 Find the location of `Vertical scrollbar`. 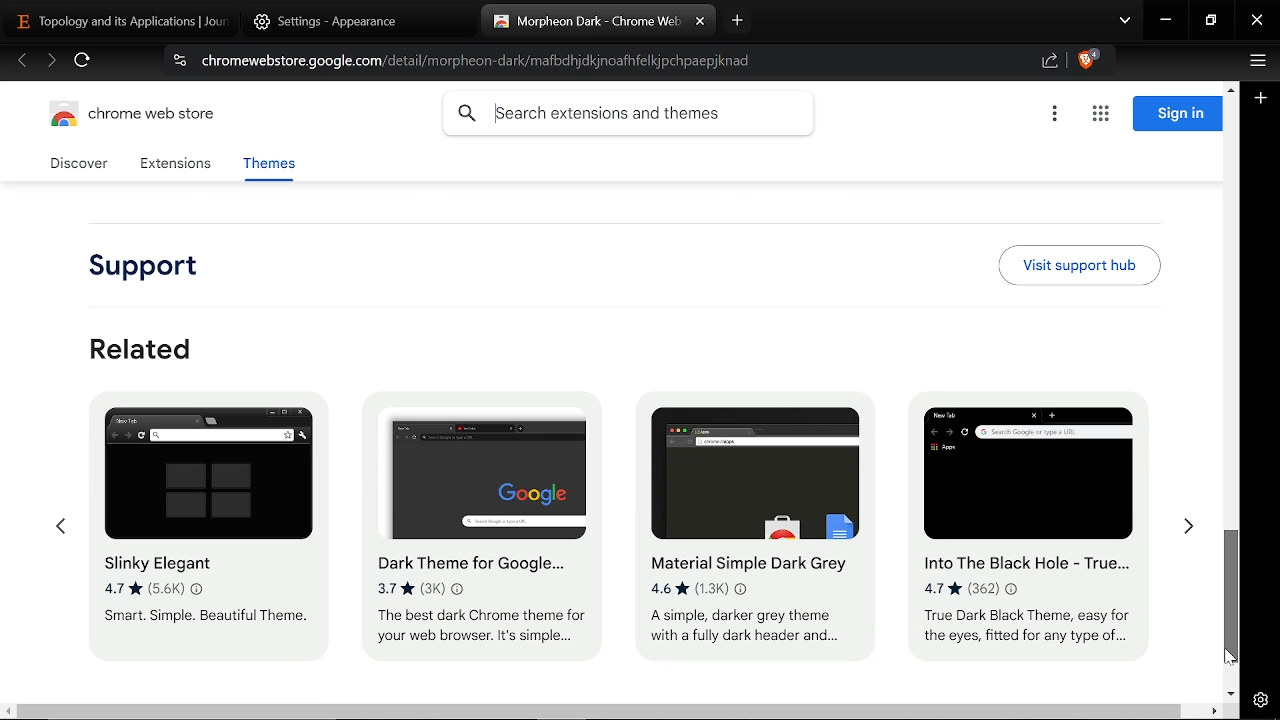

Vertical scrollbar is located at coordinates (1232, 597).